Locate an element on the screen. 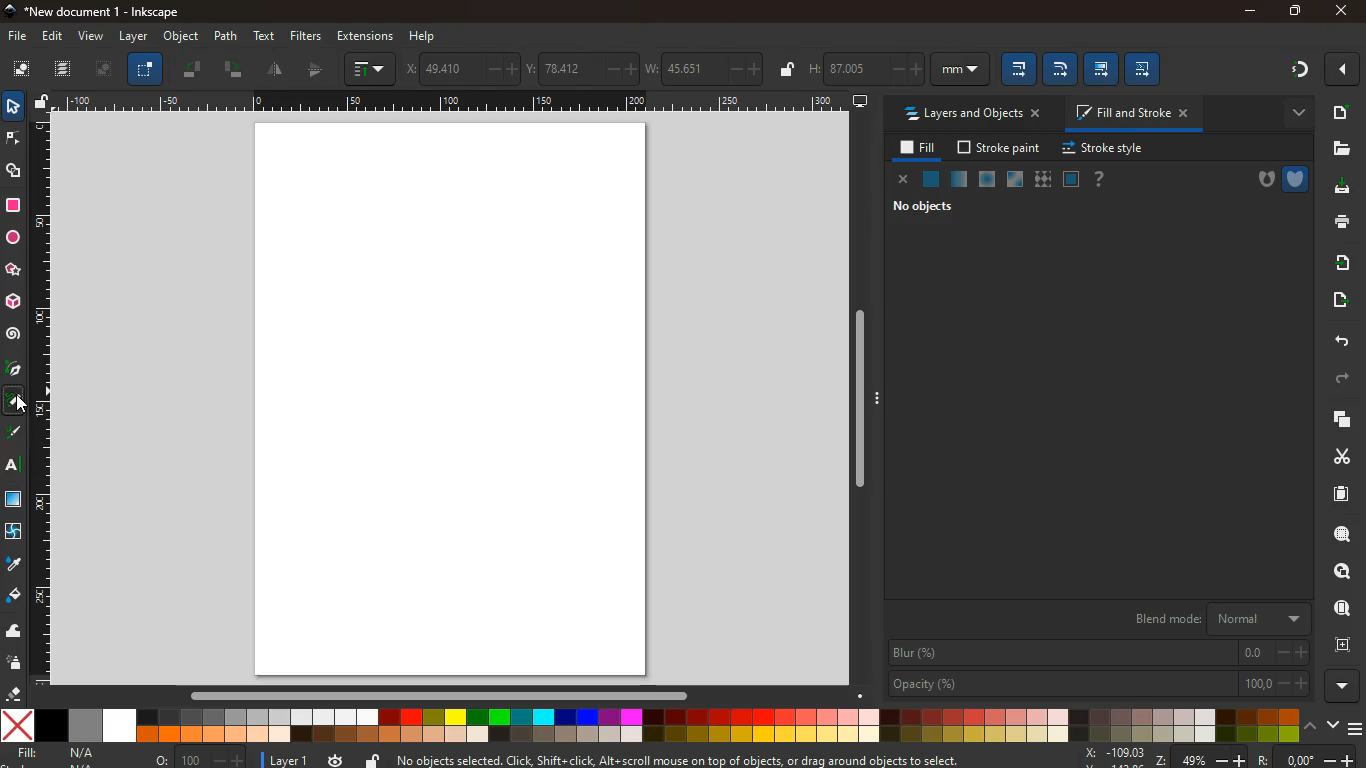 This screenshot has height=768, width=1366. object is located at coordinates (183, 36).